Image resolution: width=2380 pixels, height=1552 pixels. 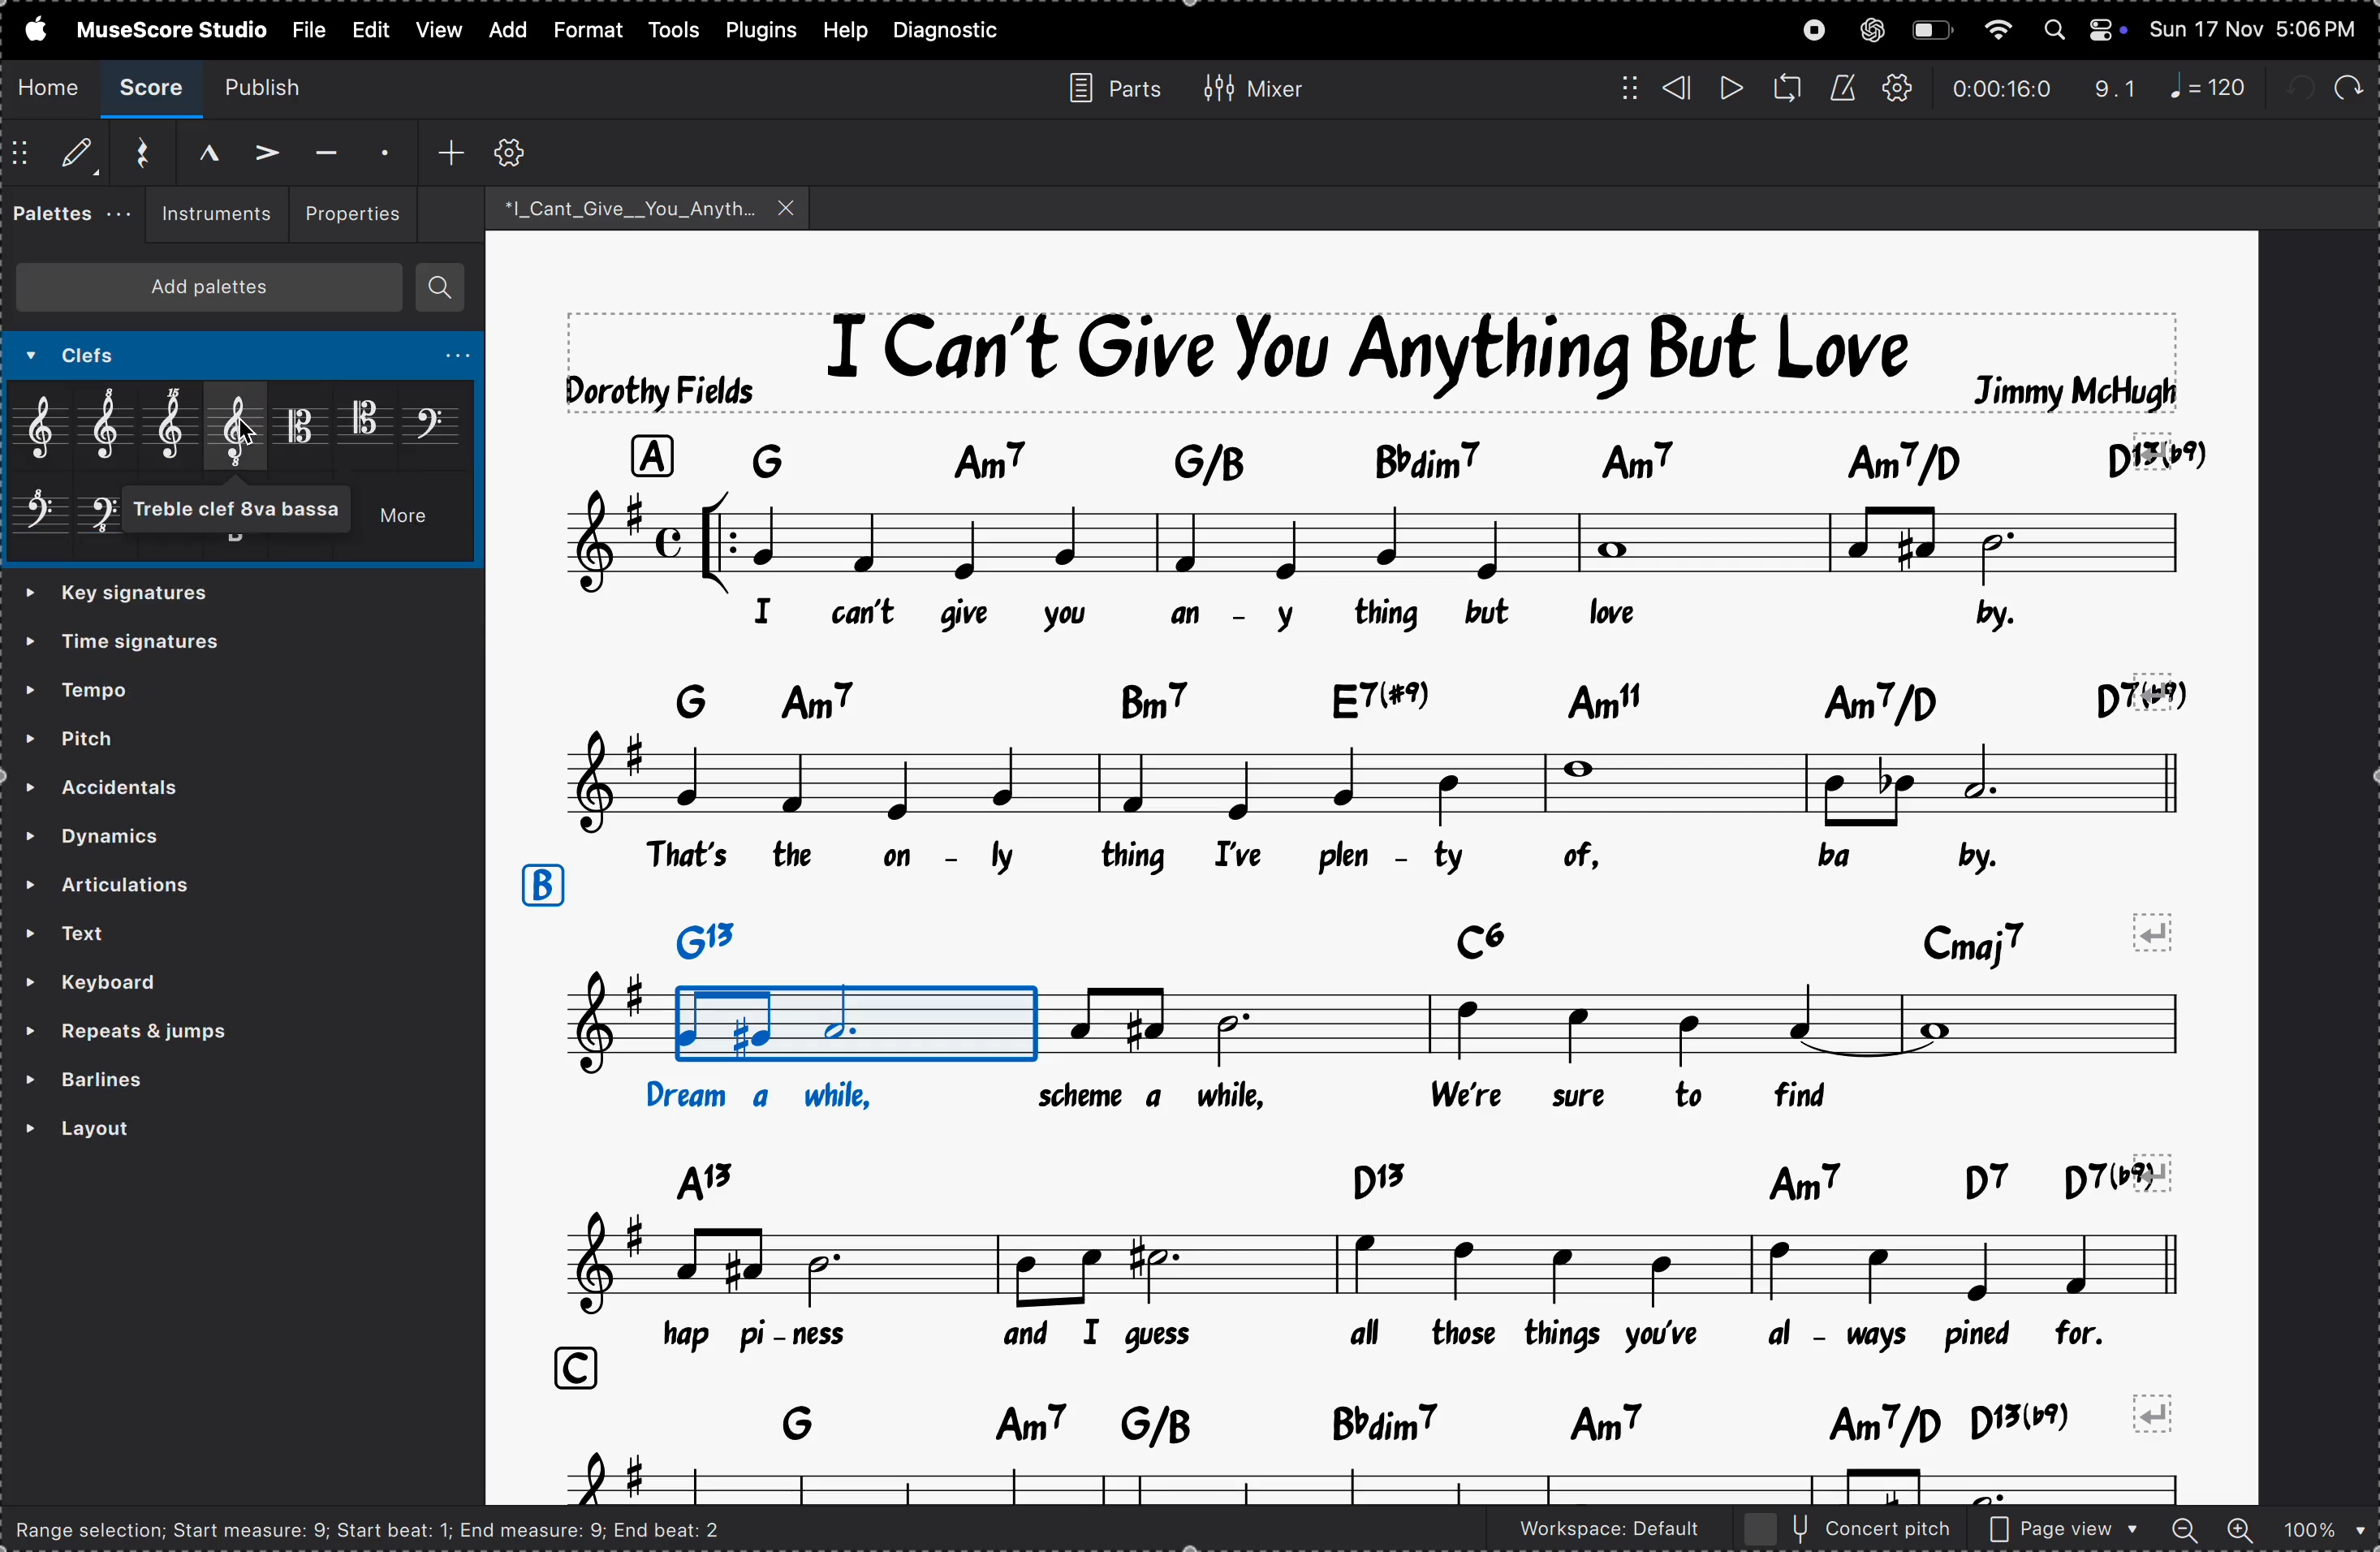 What do you see at coordinates (1787, 88) in the screenshot?
I see `loop playback` at bounding box center [1787, 88].